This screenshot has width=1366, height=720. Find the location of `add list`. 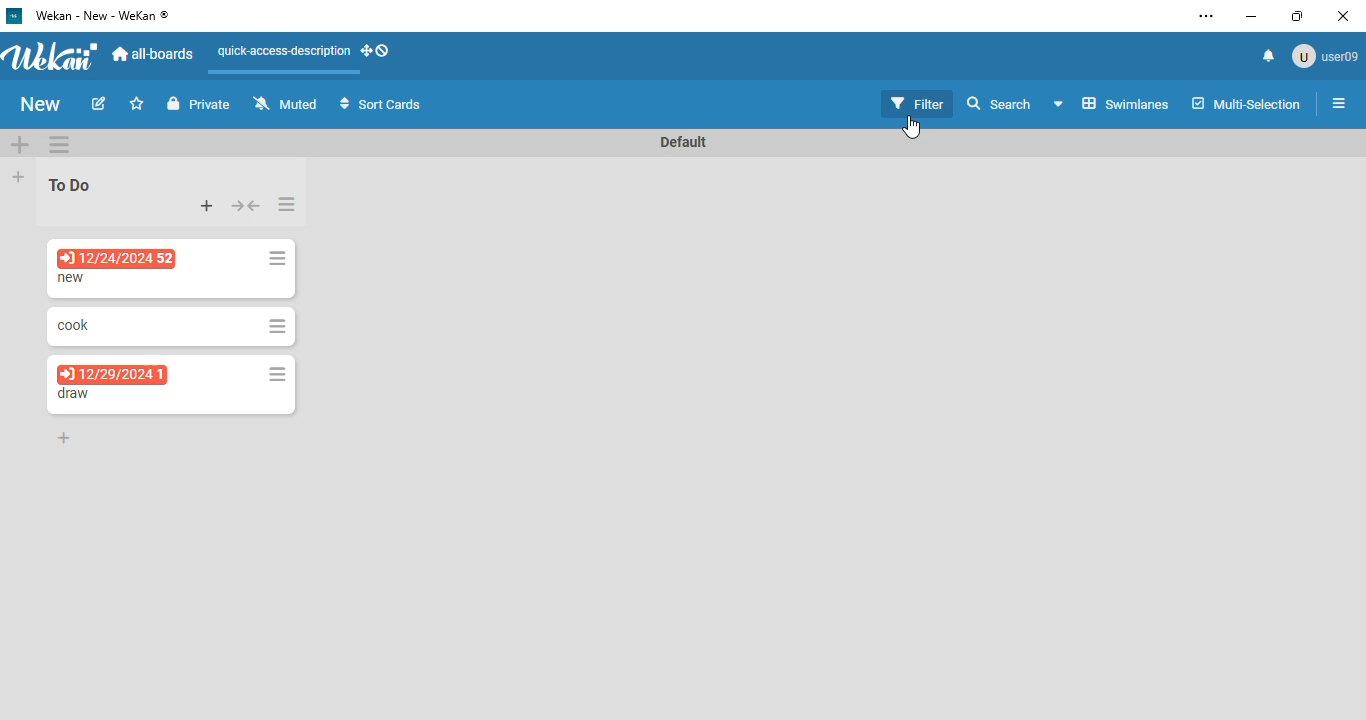

add list is located at coordinates (18, 176).